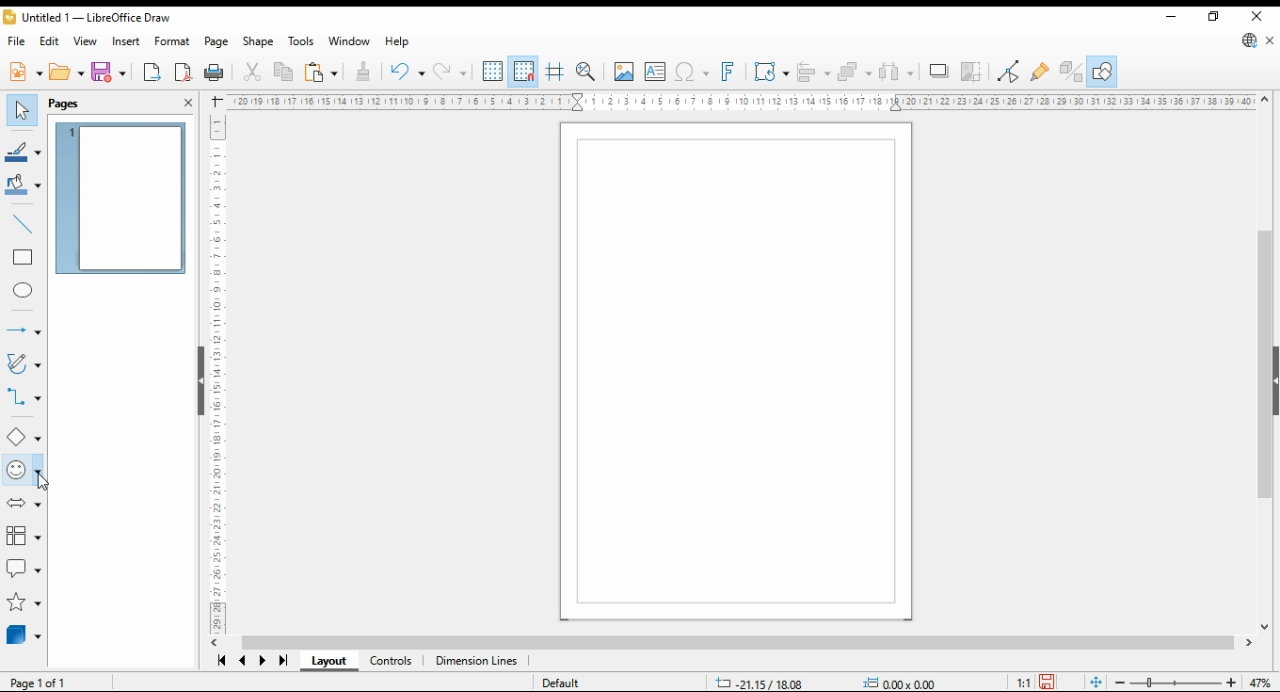  Describe the element at coordinates (49, 42) in the screenshot. I see `edit` at that location.